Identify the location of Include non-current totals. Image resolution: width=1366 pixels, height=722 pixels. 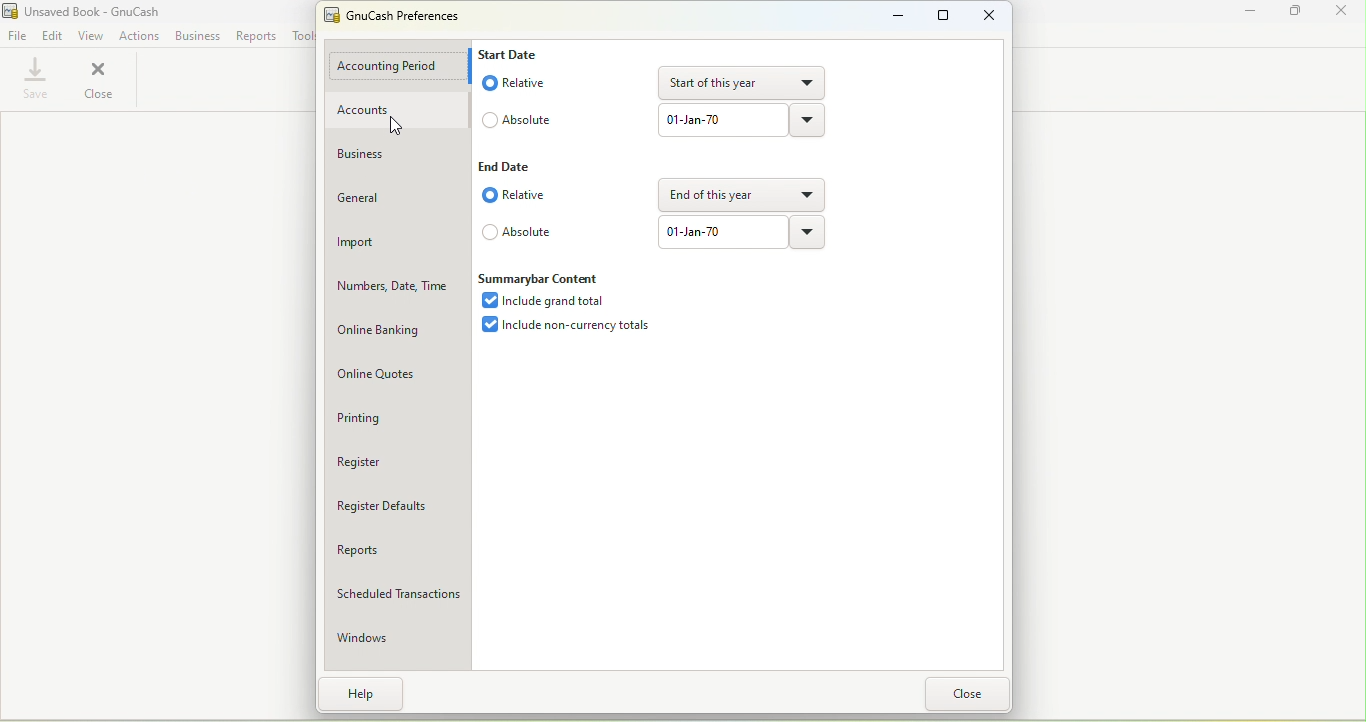
(561, 326).